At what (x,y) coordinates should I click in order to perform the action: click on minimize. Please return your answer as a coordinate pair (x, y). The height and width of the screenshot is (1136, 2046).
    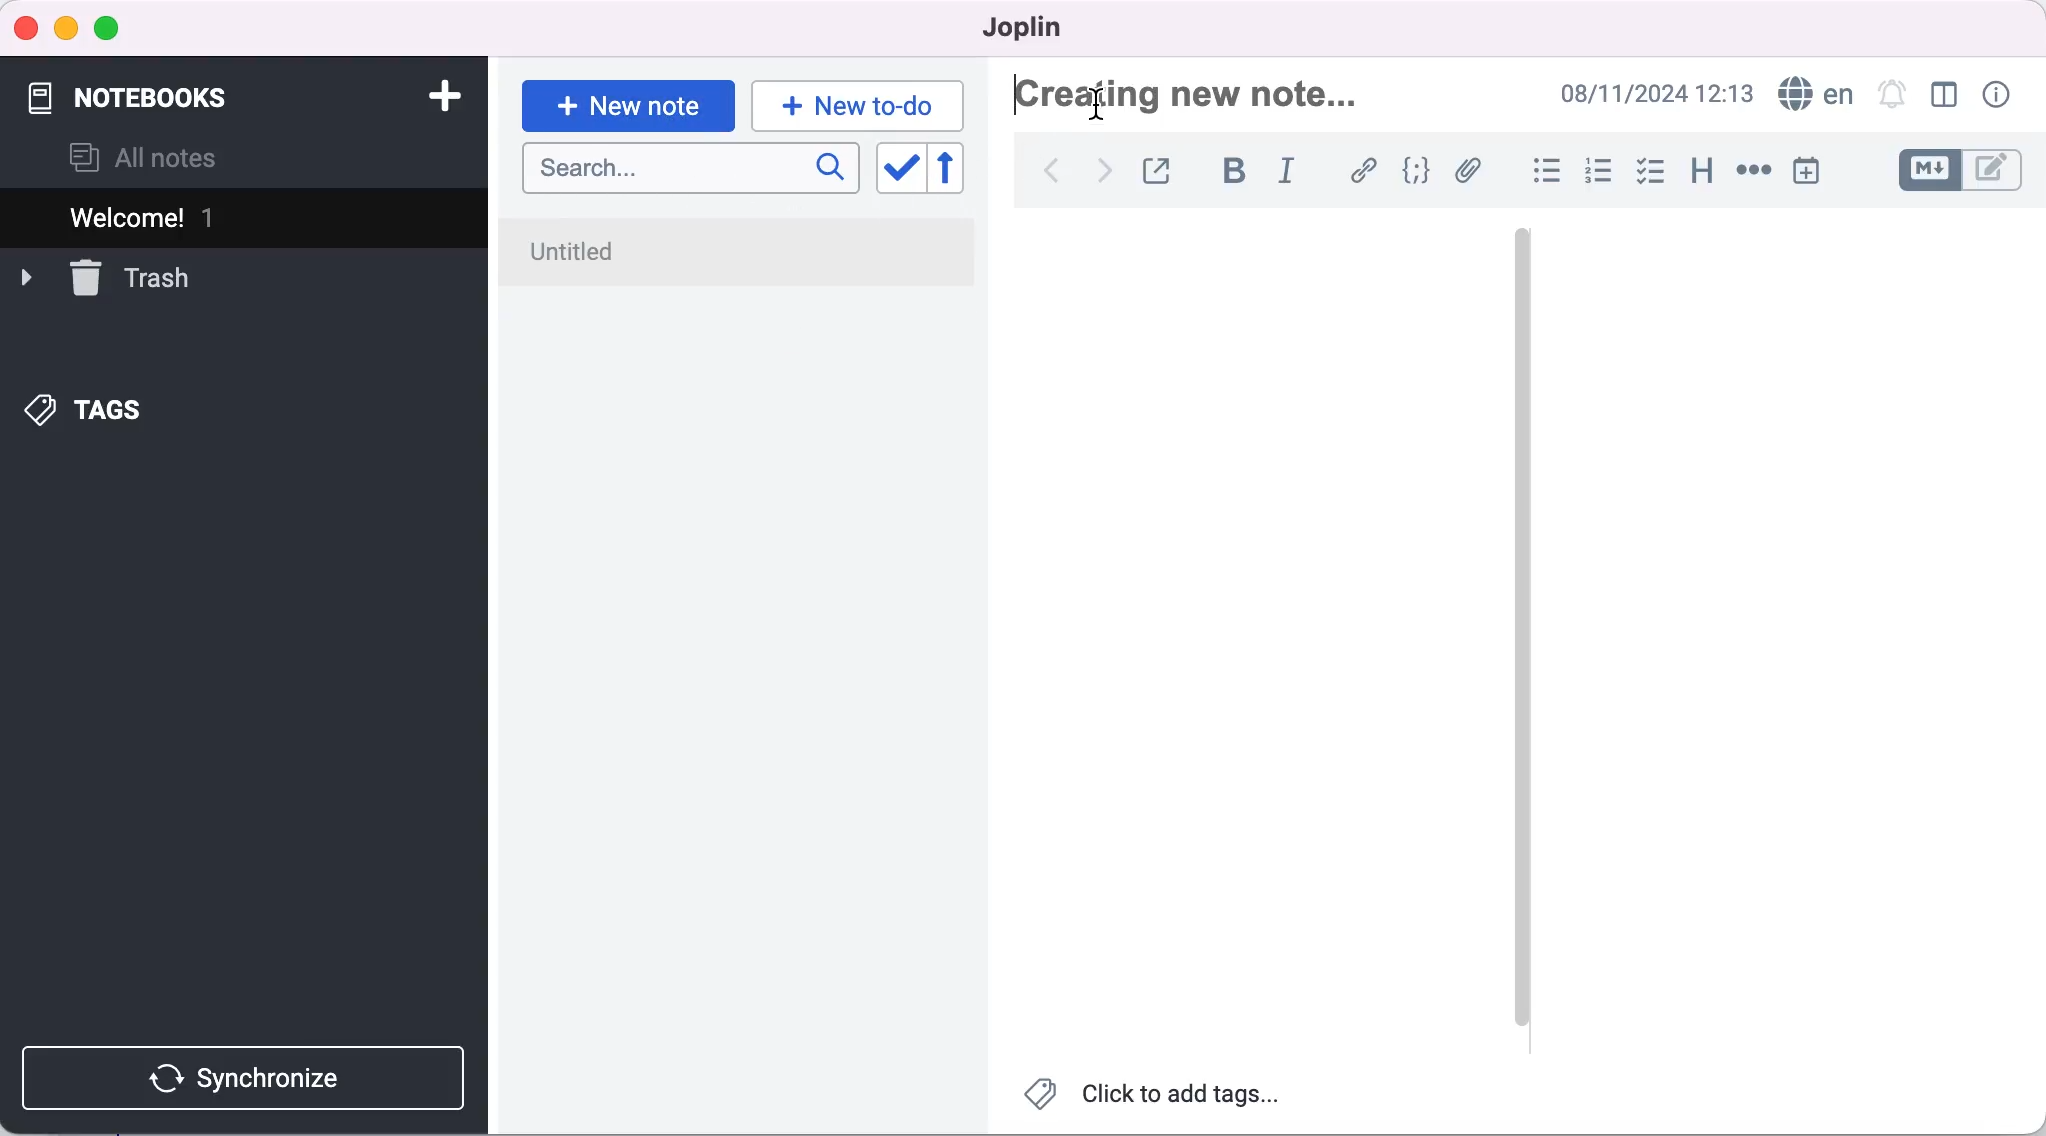
    Looking at the image, I should click on (65, 29).